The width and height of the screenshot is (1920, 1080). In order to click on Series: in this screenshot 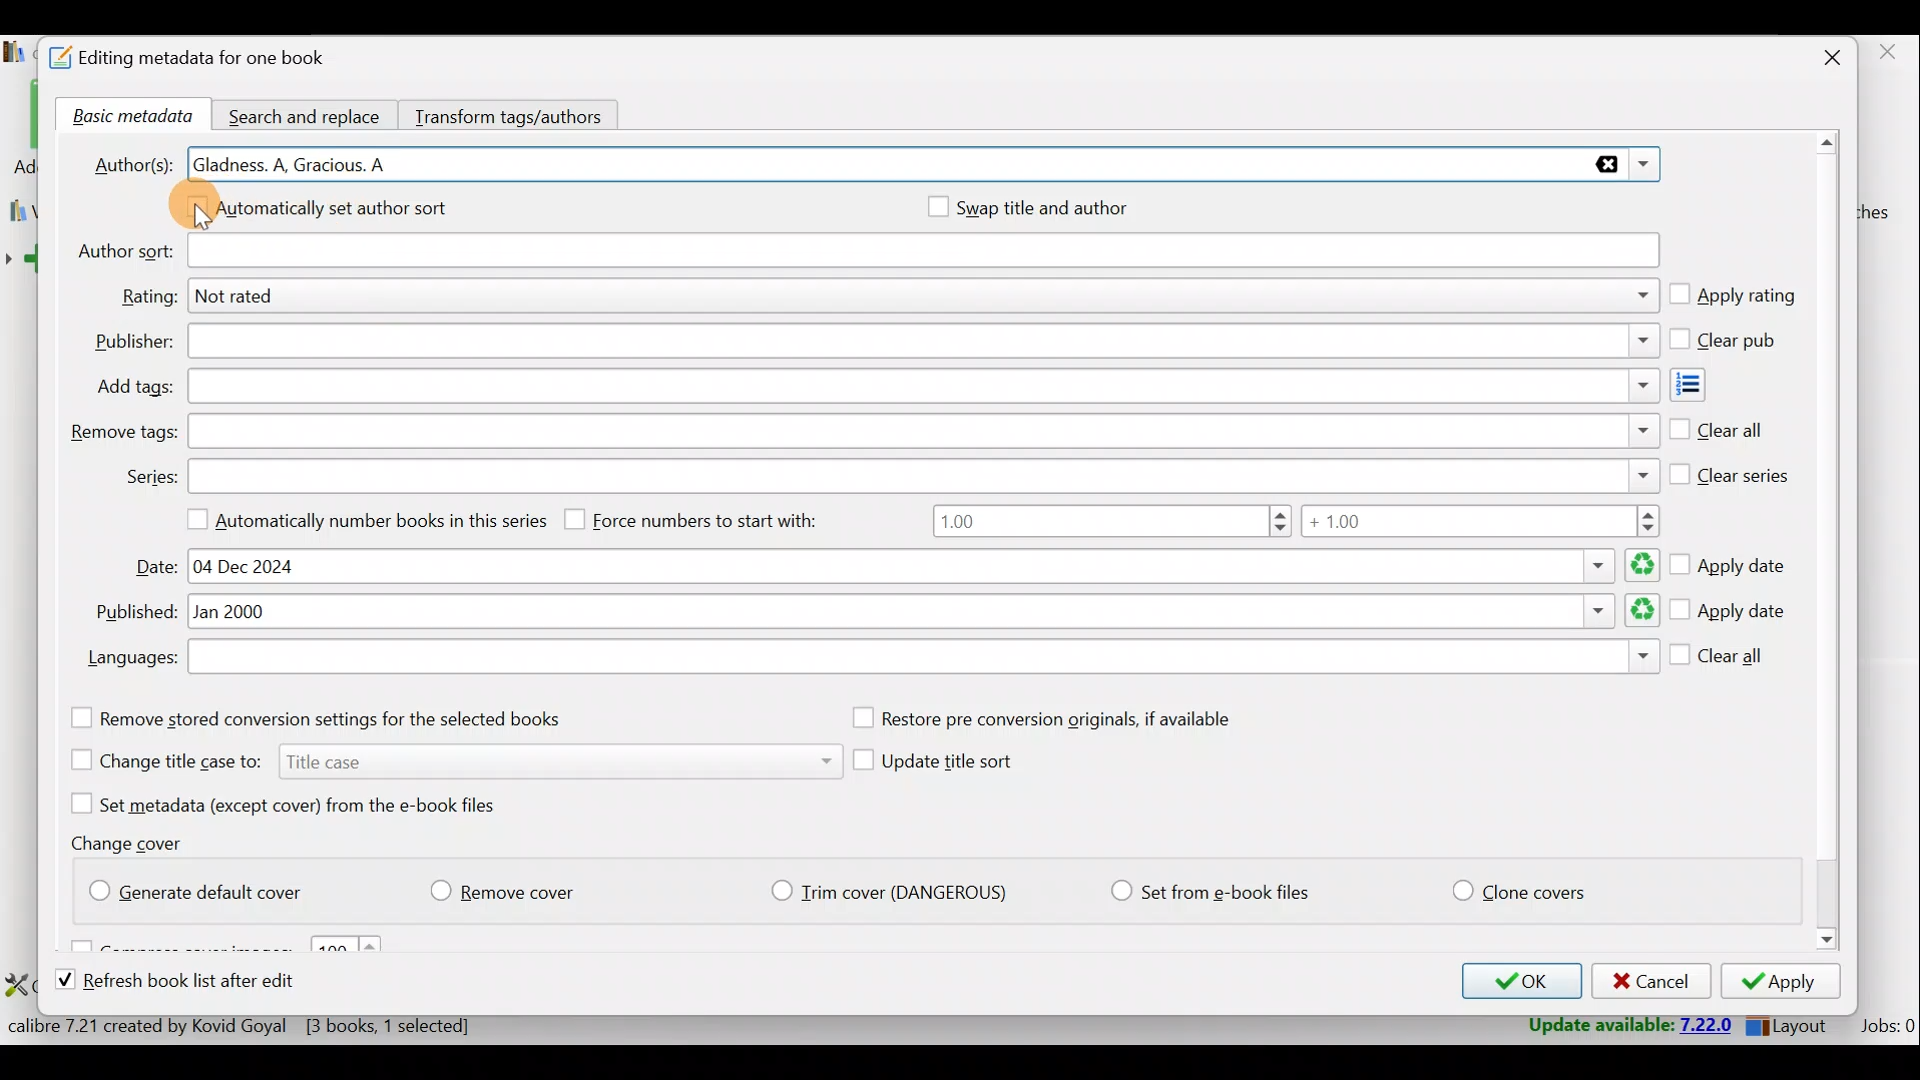, I will do `click(150, 477)`.